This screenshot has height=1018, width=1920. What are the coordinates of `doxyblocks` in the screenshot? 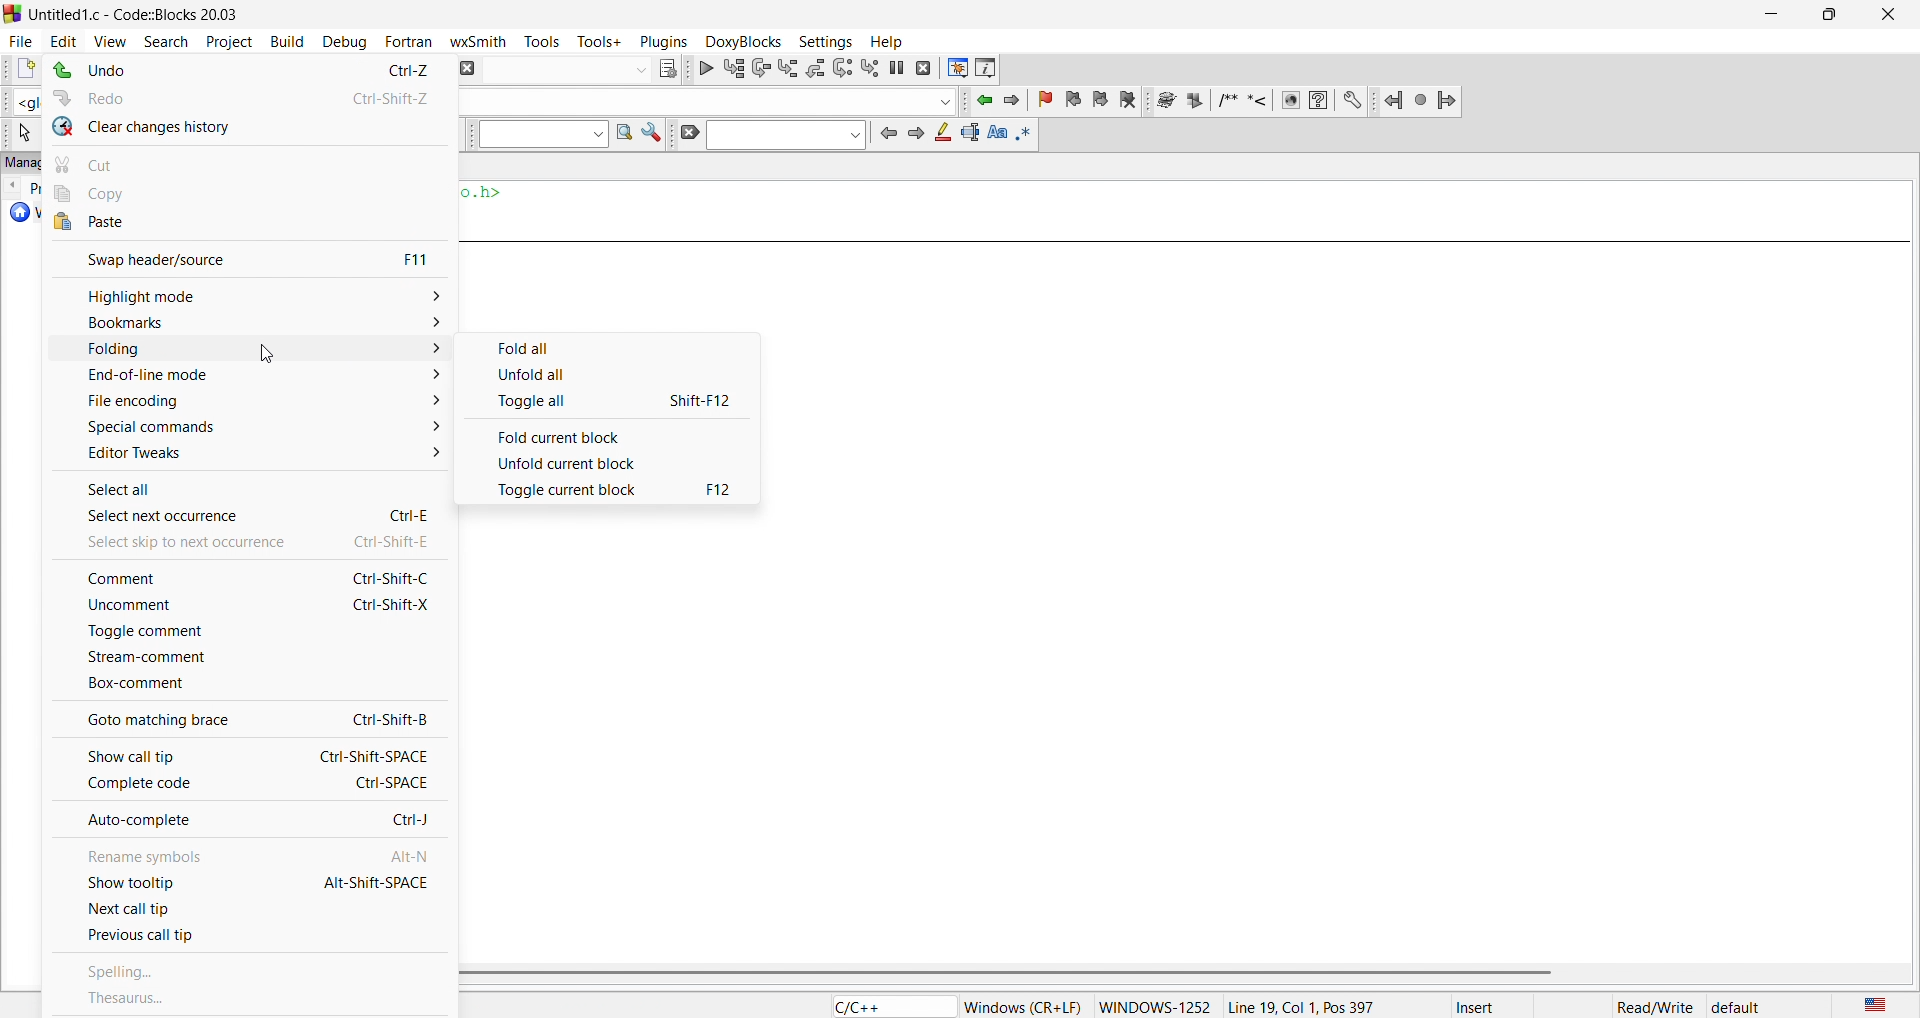 It's located at (740, 39).